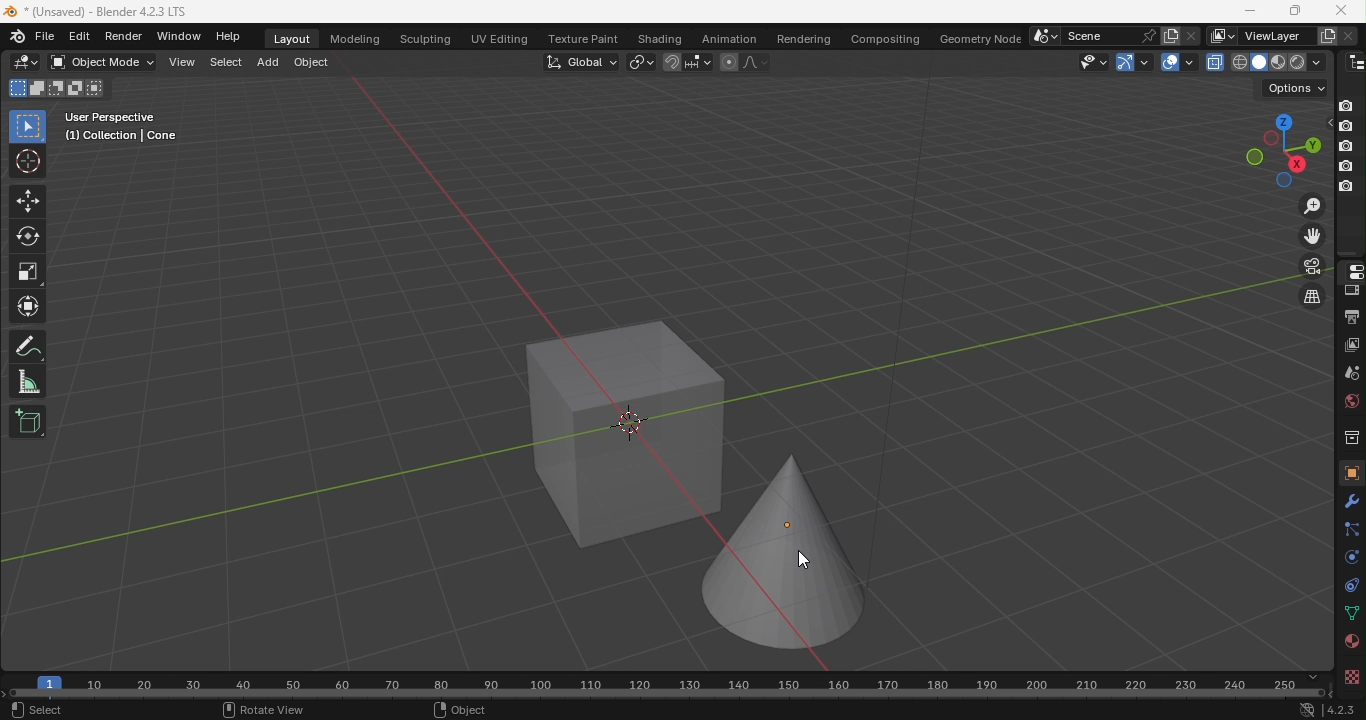  What do you see at coordinates (1349, 315) in the screenshot?
I see `Output` at bounding box center [1349, 315].